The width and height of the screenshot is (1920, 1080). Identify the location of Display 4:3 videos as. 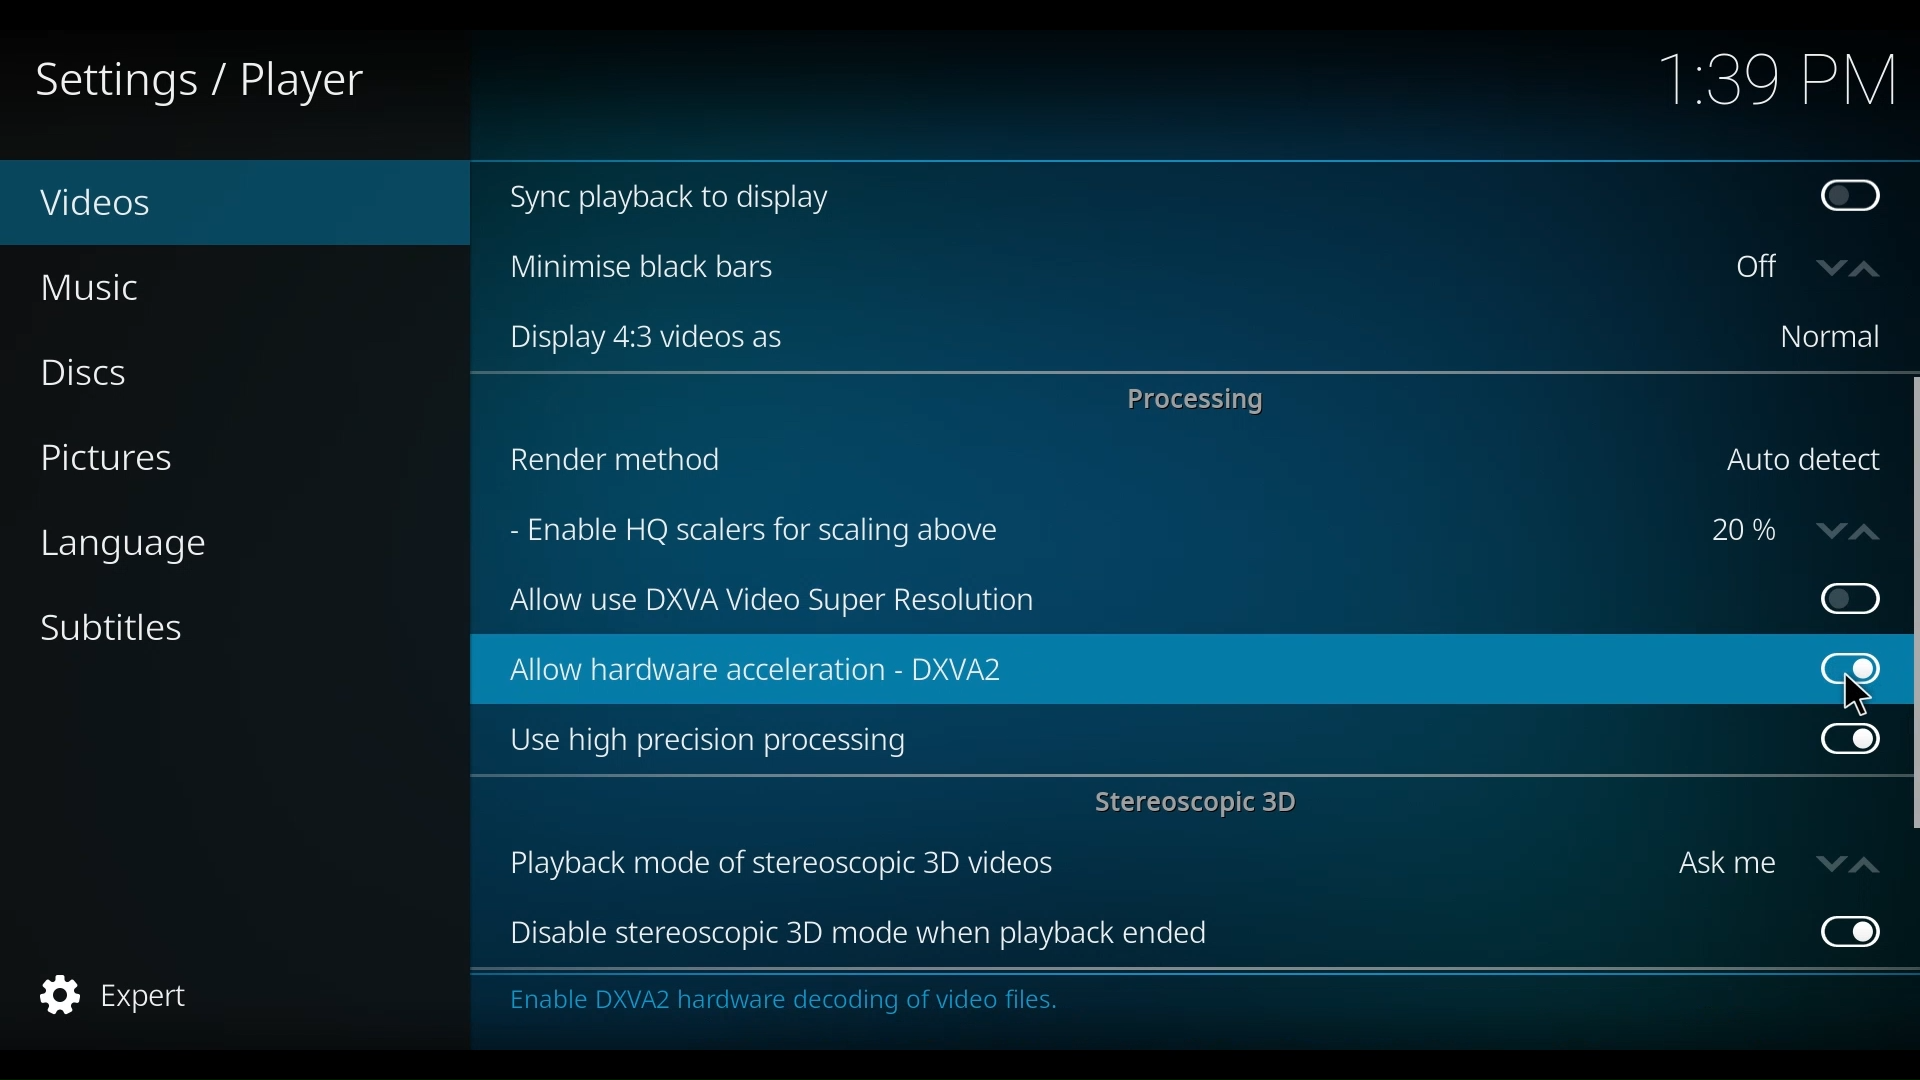
(1113, 338).